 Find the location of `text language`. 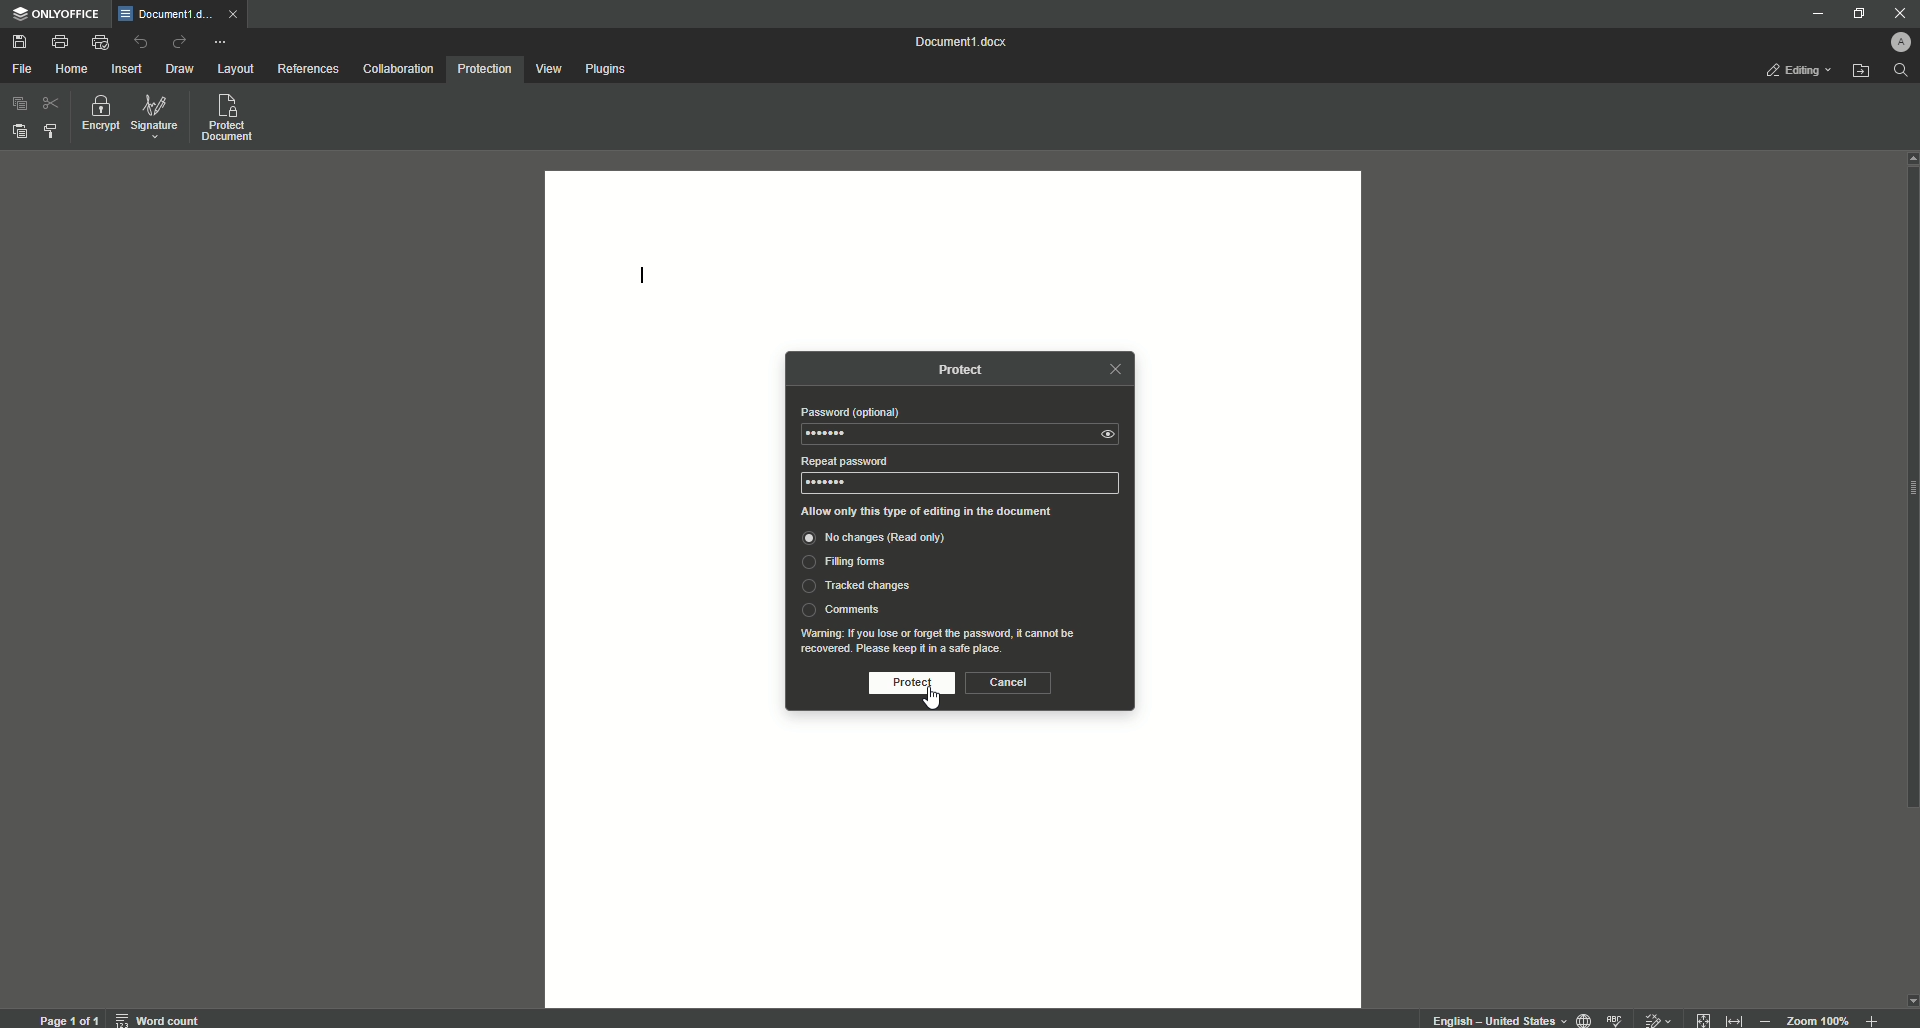

text language is located at coordinates (1497, 1020).